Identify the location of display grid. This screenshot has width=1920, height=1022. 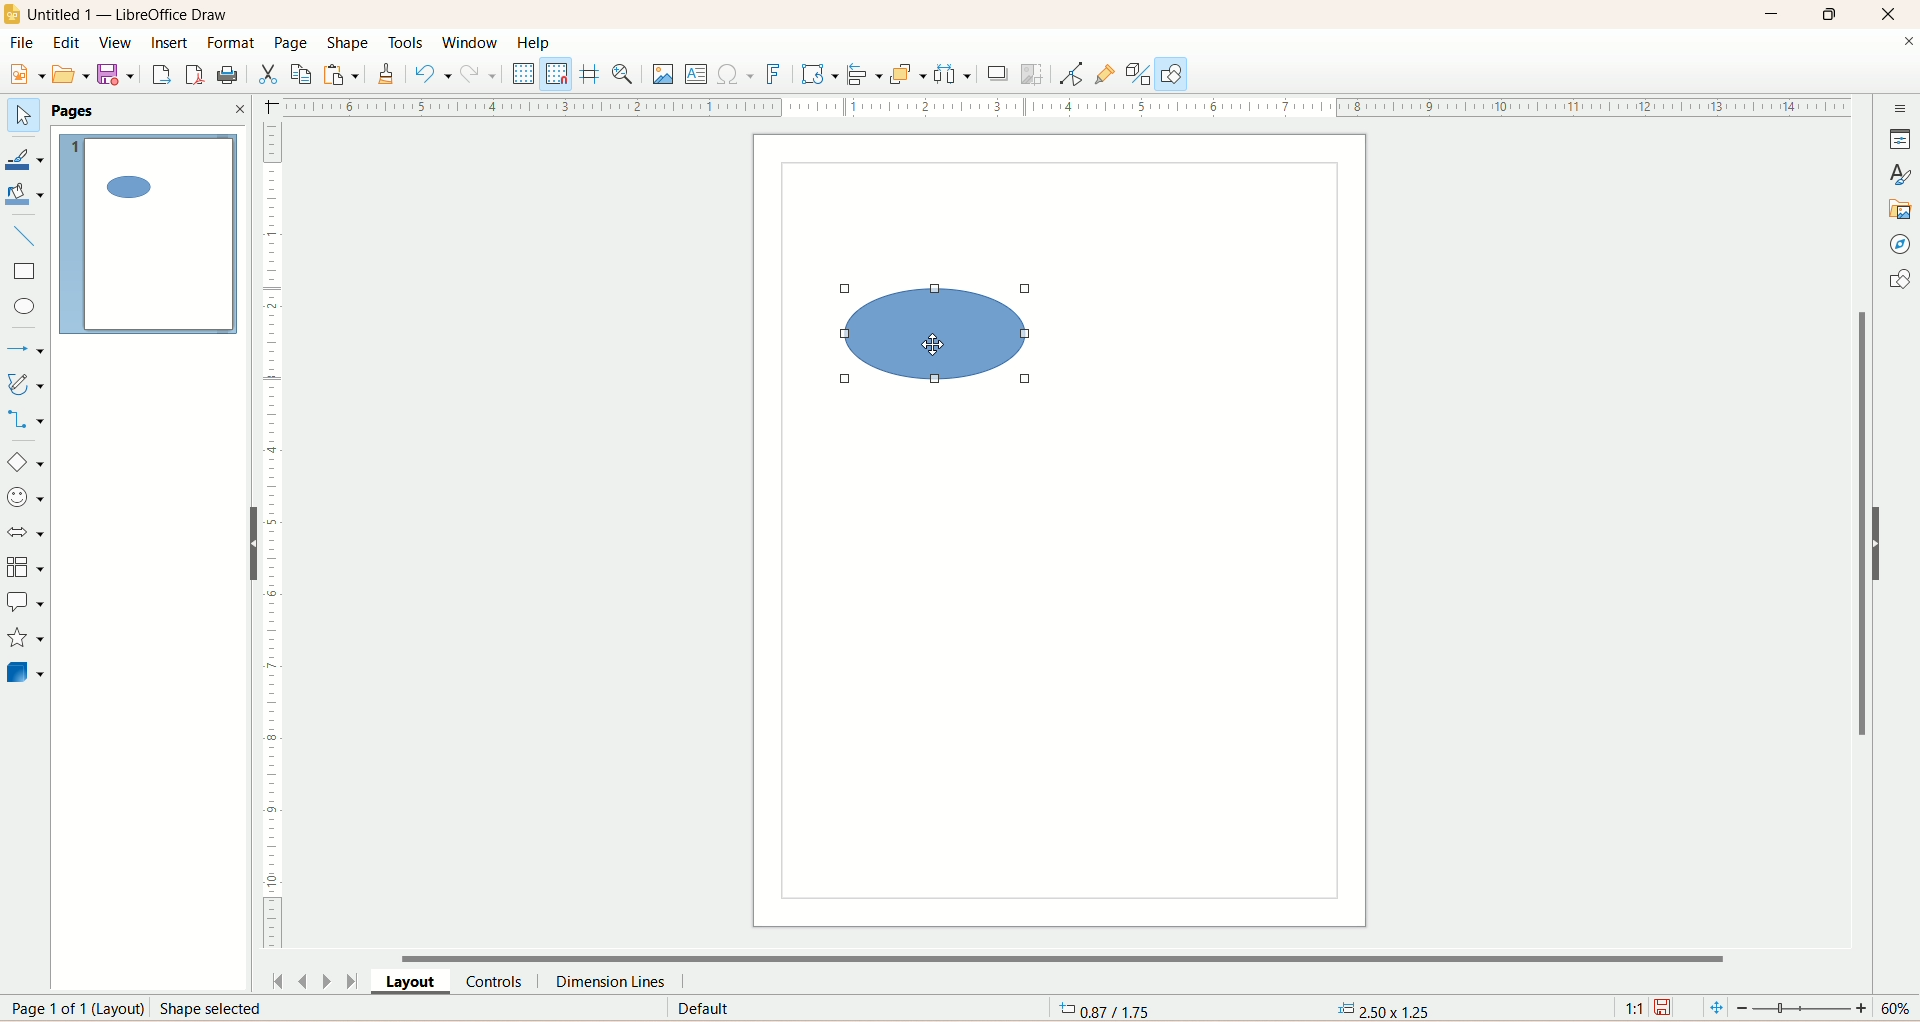
(524, 74).